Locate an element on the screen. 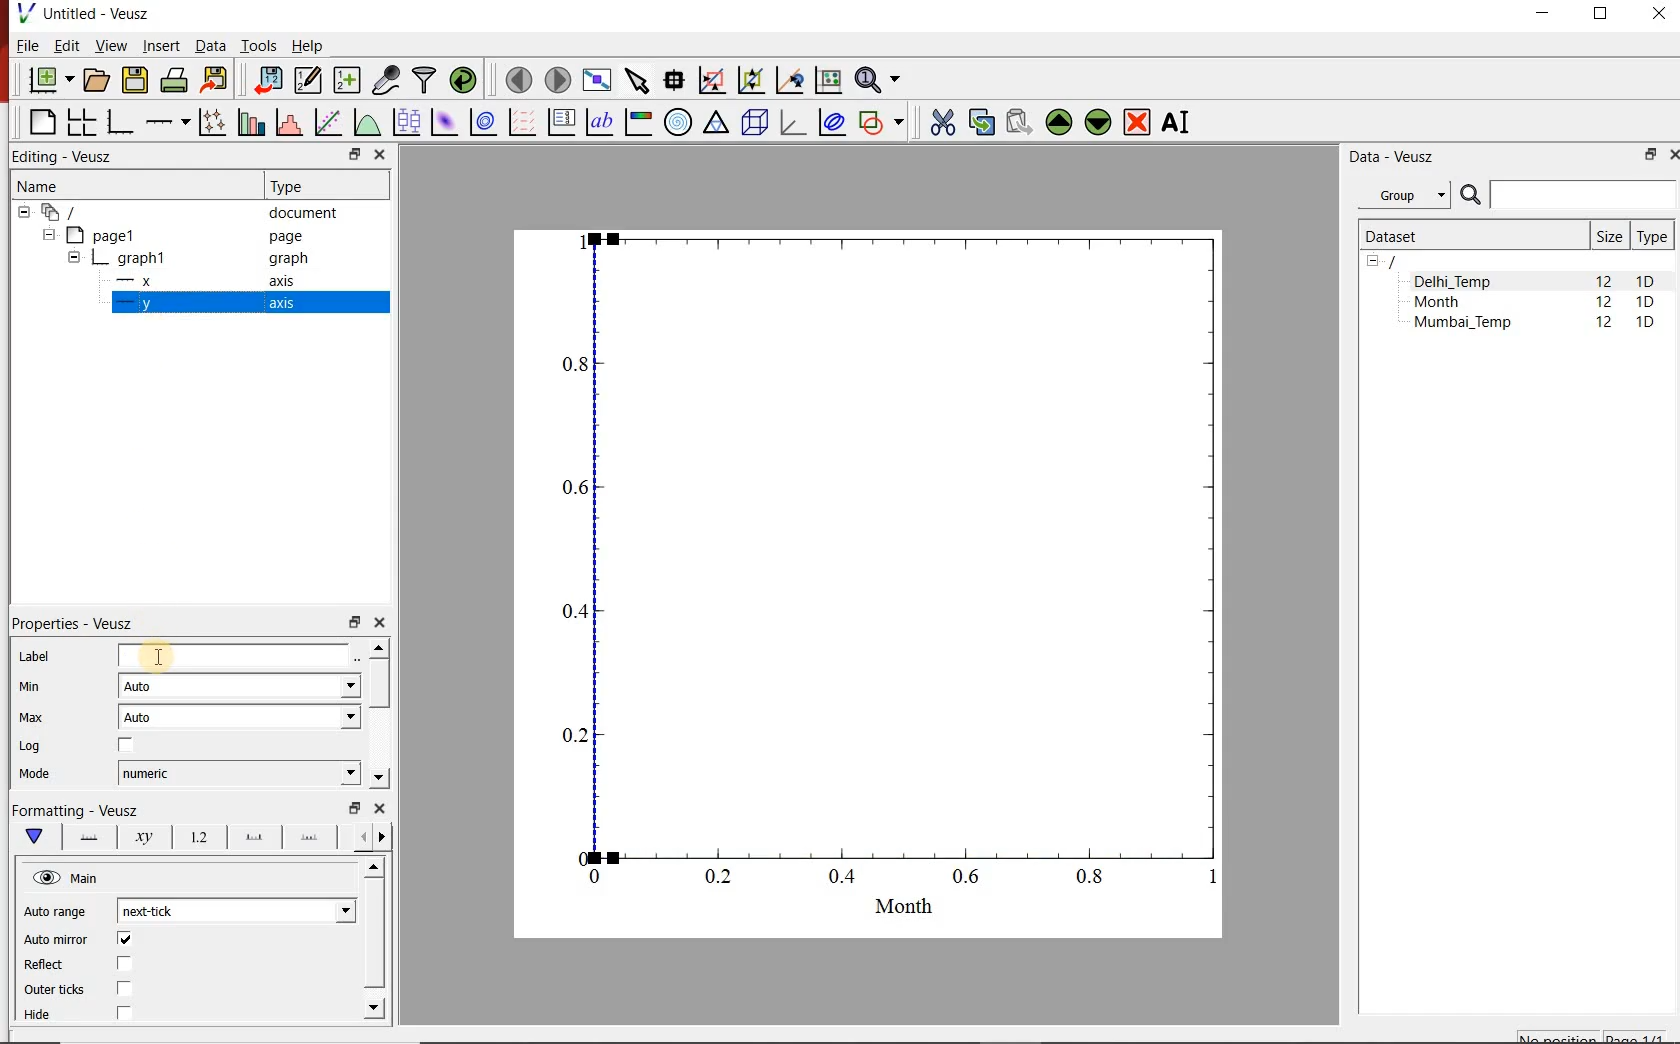 The image size is (1680, 1044). polar graph is located at coordinates (679, 124).